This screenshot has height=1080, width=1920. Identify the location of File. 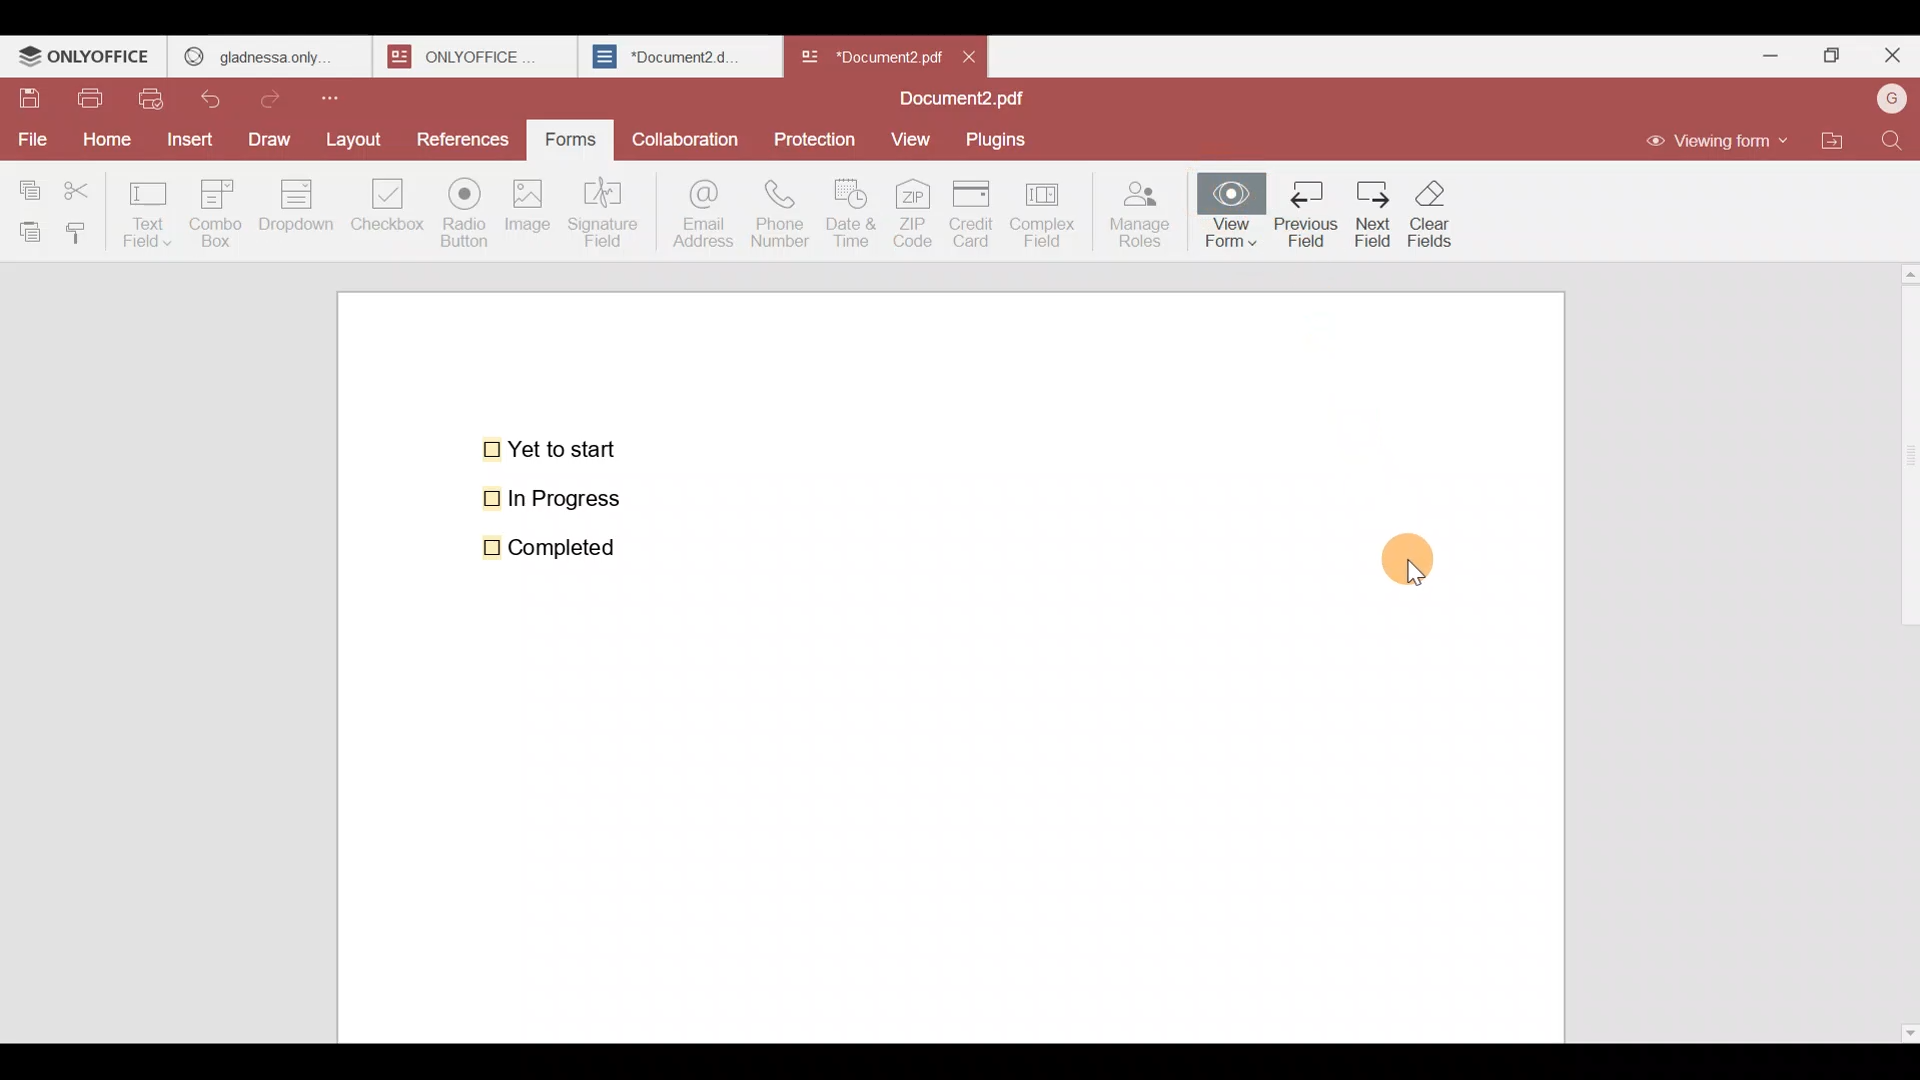
(32, 137).